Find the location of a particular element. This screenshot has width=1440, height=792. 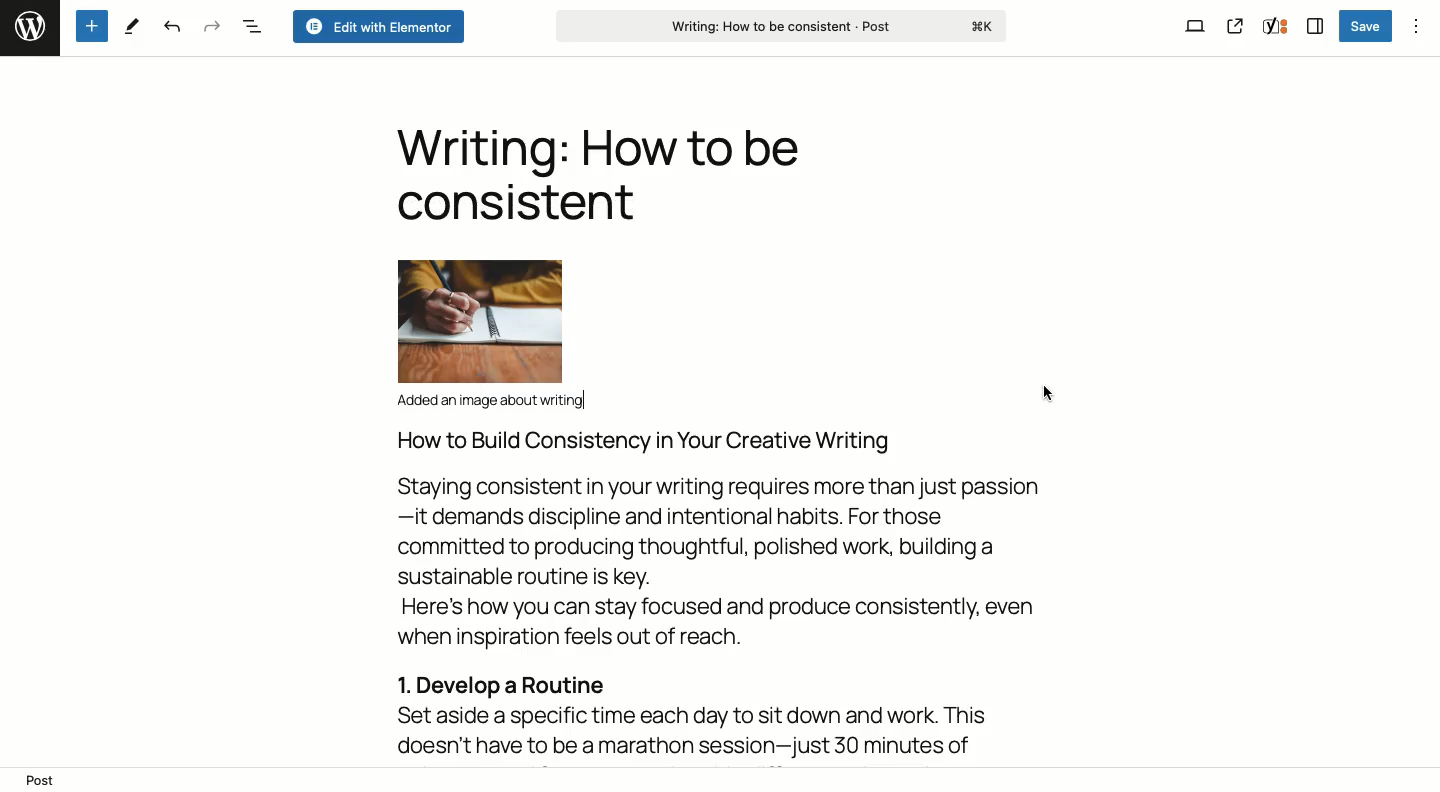

Options is located at coordinates (1415, 24).